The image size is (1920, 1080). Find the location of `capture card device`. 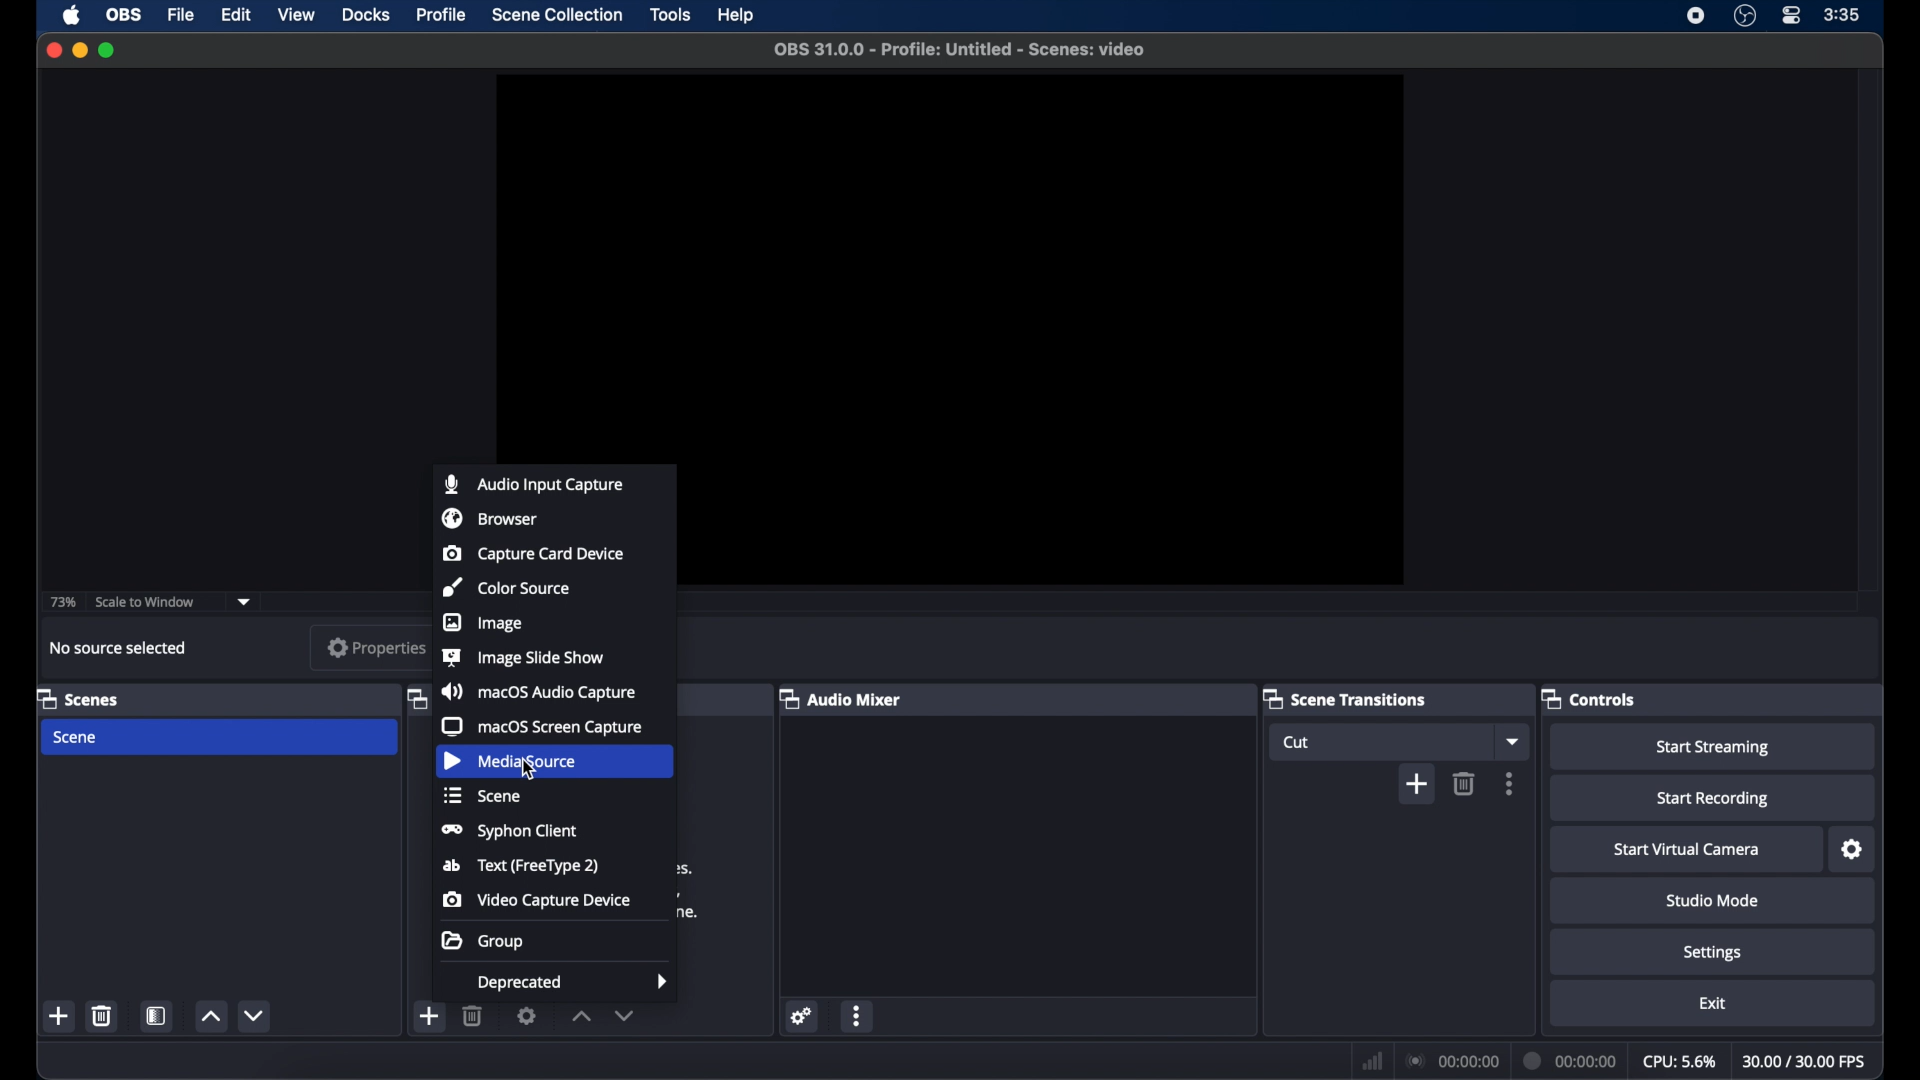

capture card device is located at coordinates (532, 553).